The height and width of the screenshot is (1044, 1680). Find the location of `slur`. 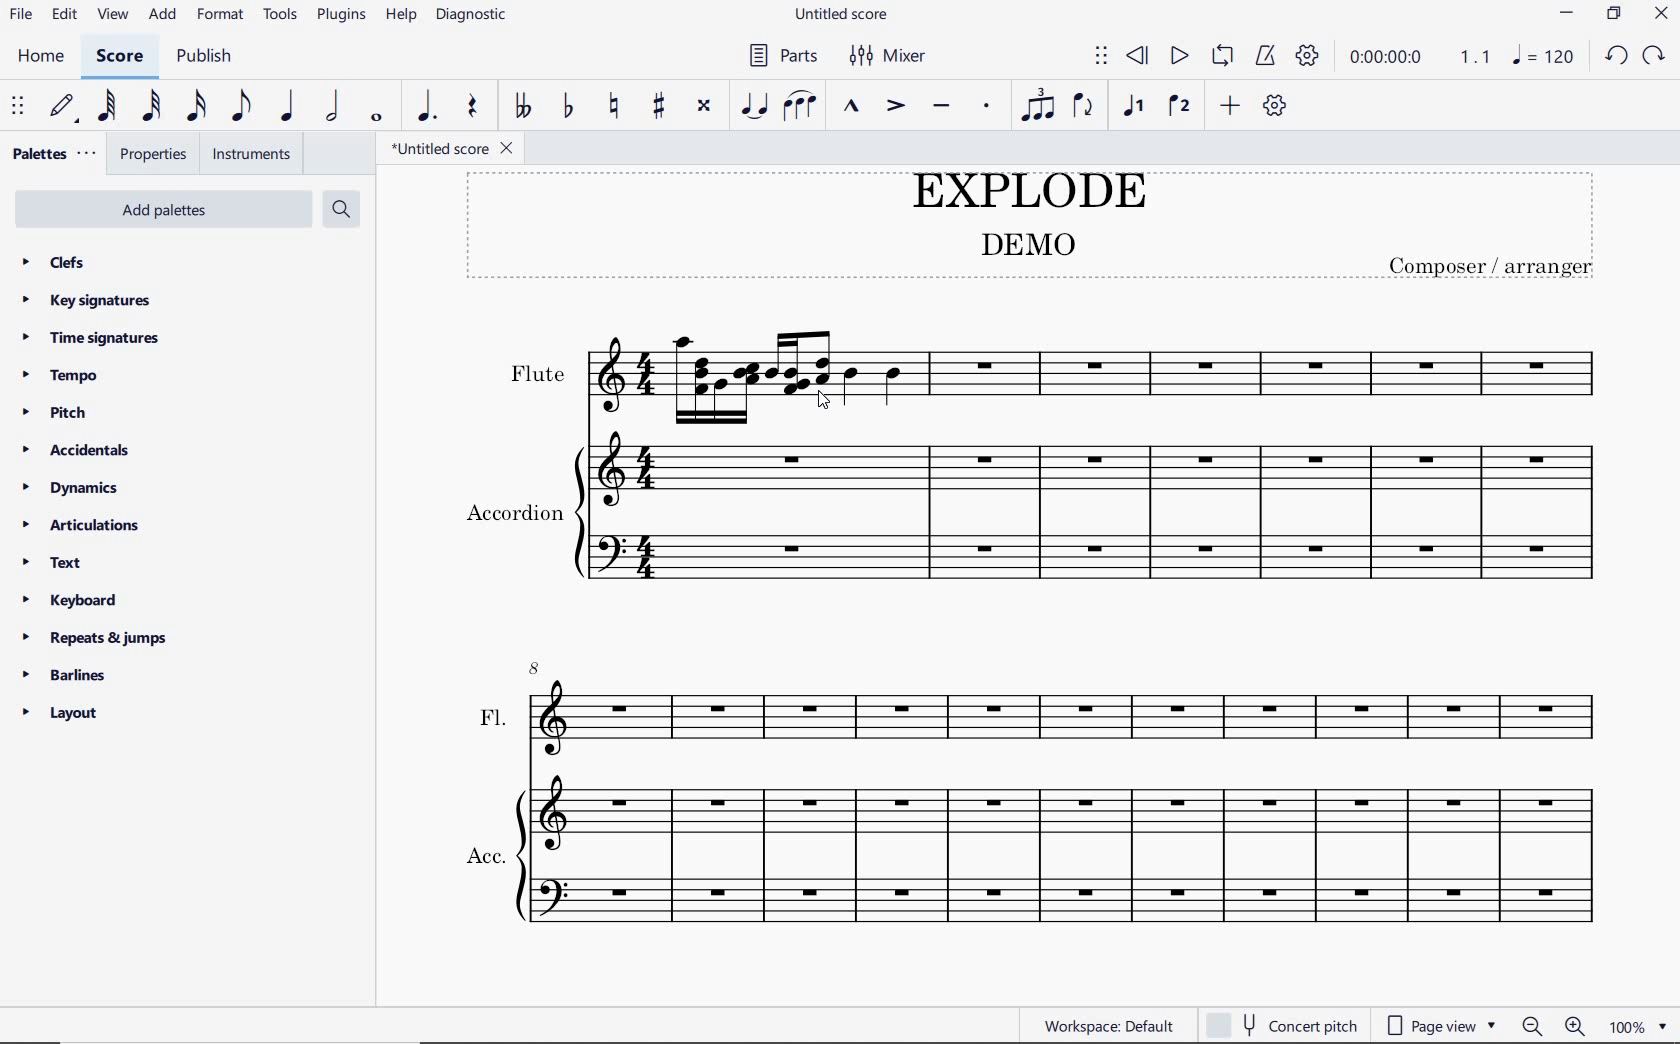

slur is located at coordinates (800, 106).